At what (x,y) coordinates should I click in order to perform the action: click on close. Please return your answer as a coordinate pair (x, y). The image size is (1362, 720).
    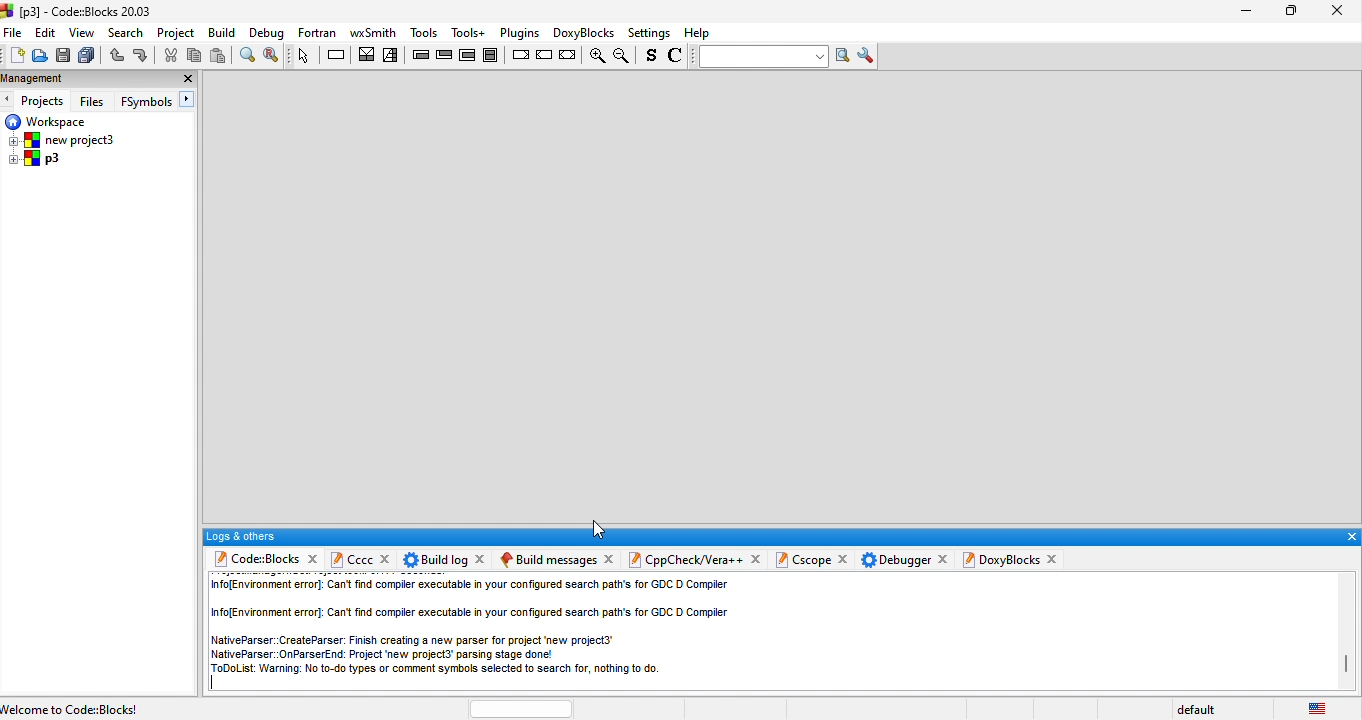
    Looking at the image, I should click on (312, 559).